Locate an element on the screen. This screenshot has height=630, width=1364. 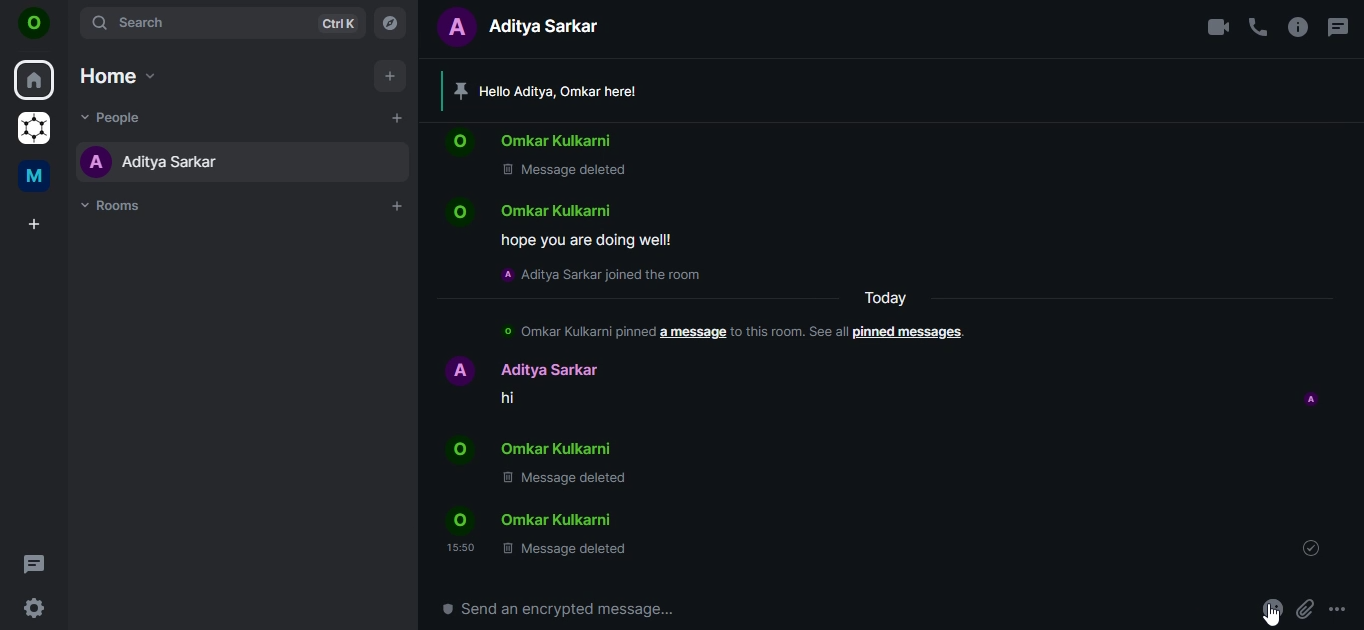
send an encrypted message is located at coordinates (576, 608).